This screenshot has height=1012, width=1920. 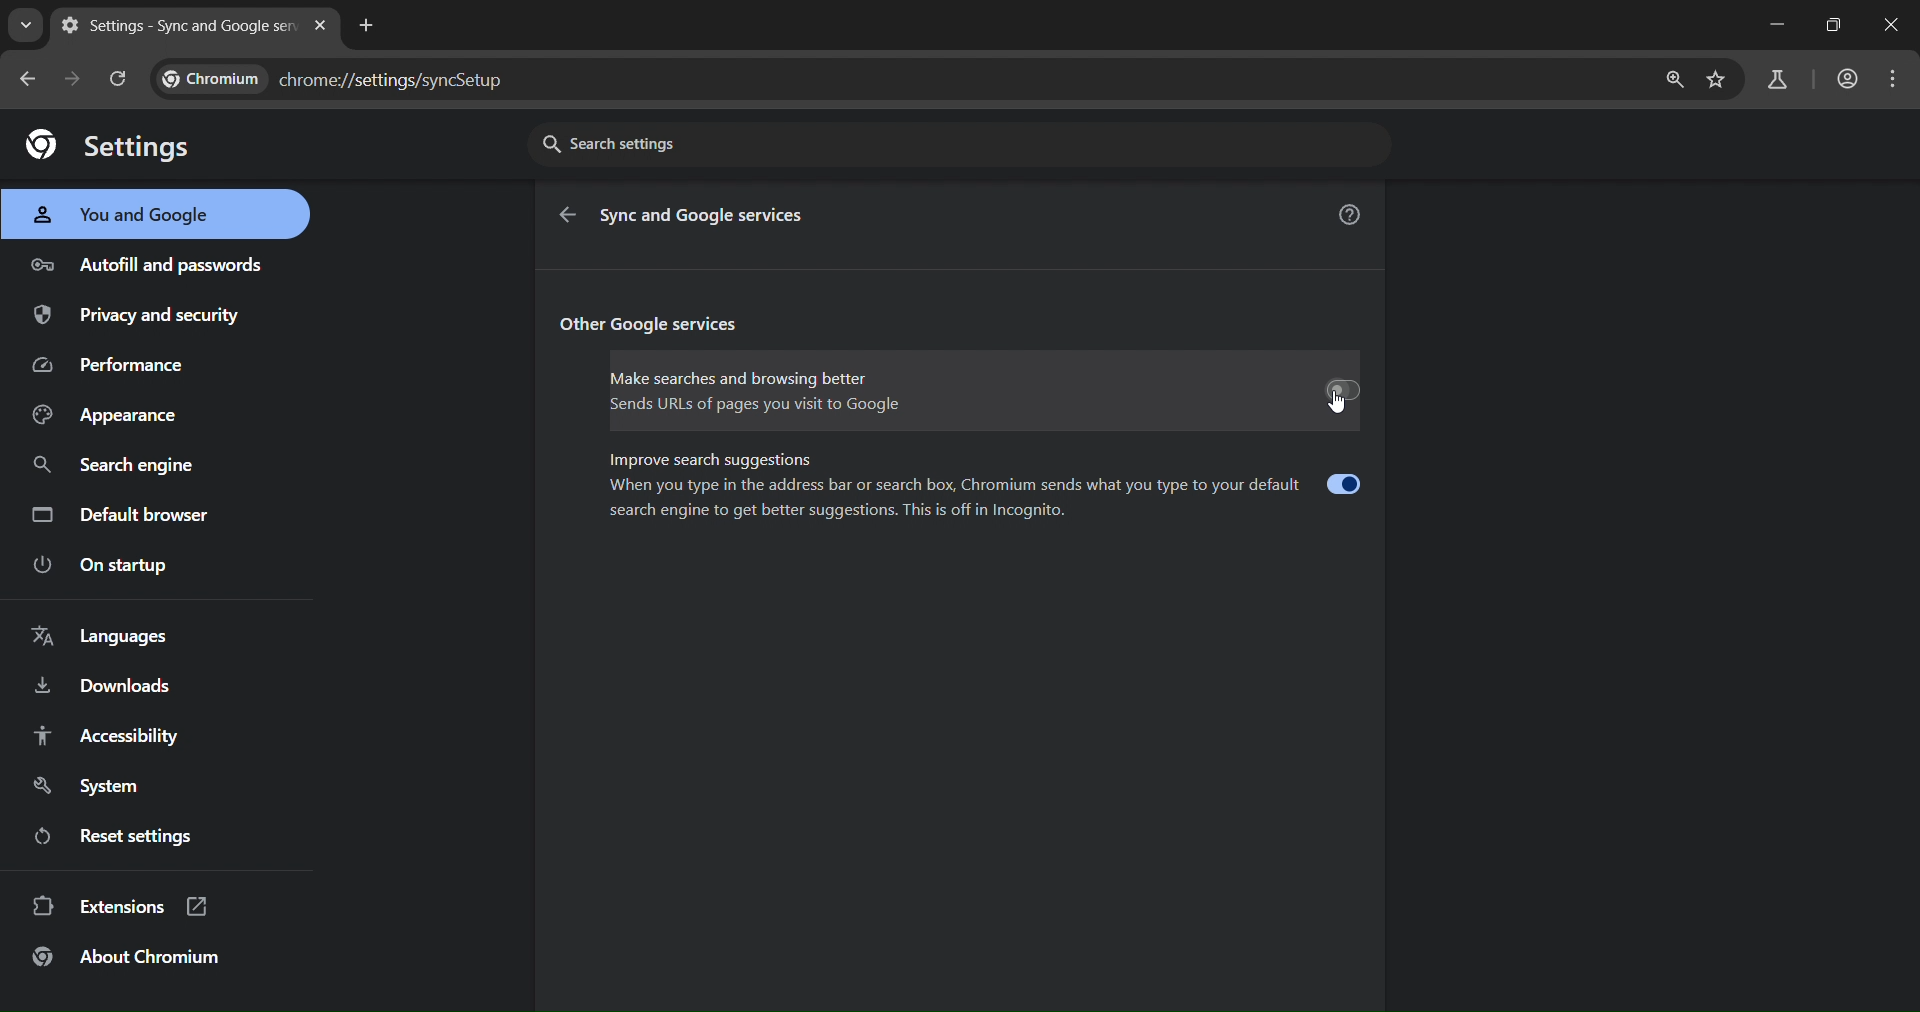 I want to click on reset settings, so click(x=136, y=836).